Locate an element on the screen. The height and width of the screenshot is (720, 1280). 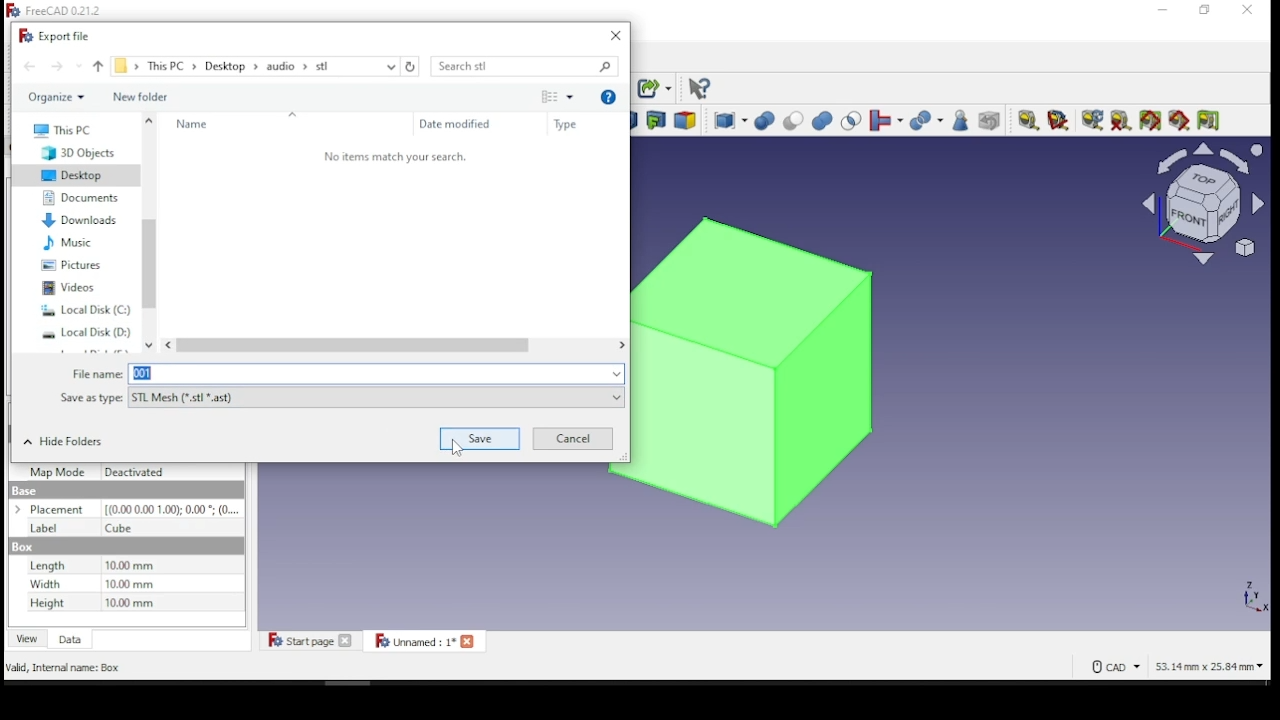
name is located at coordinates (262, 123).